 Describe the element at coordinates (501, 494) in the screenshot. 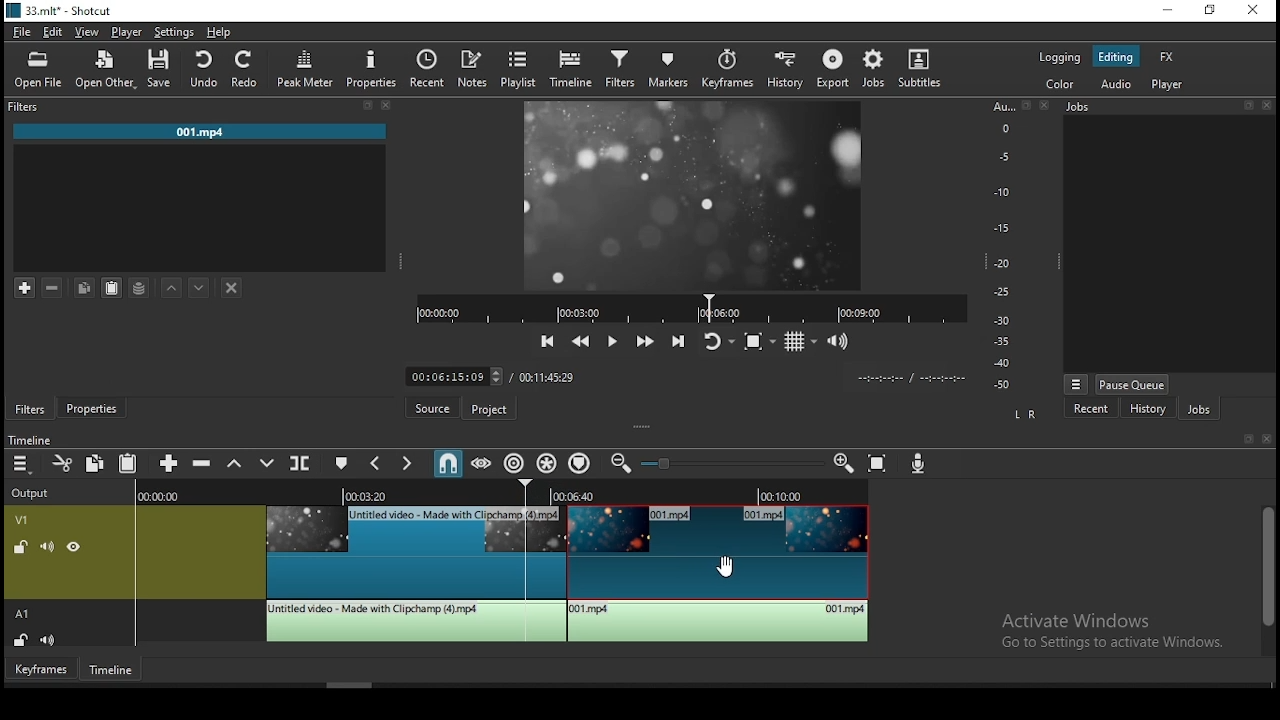

I see `timestamps` at that location.